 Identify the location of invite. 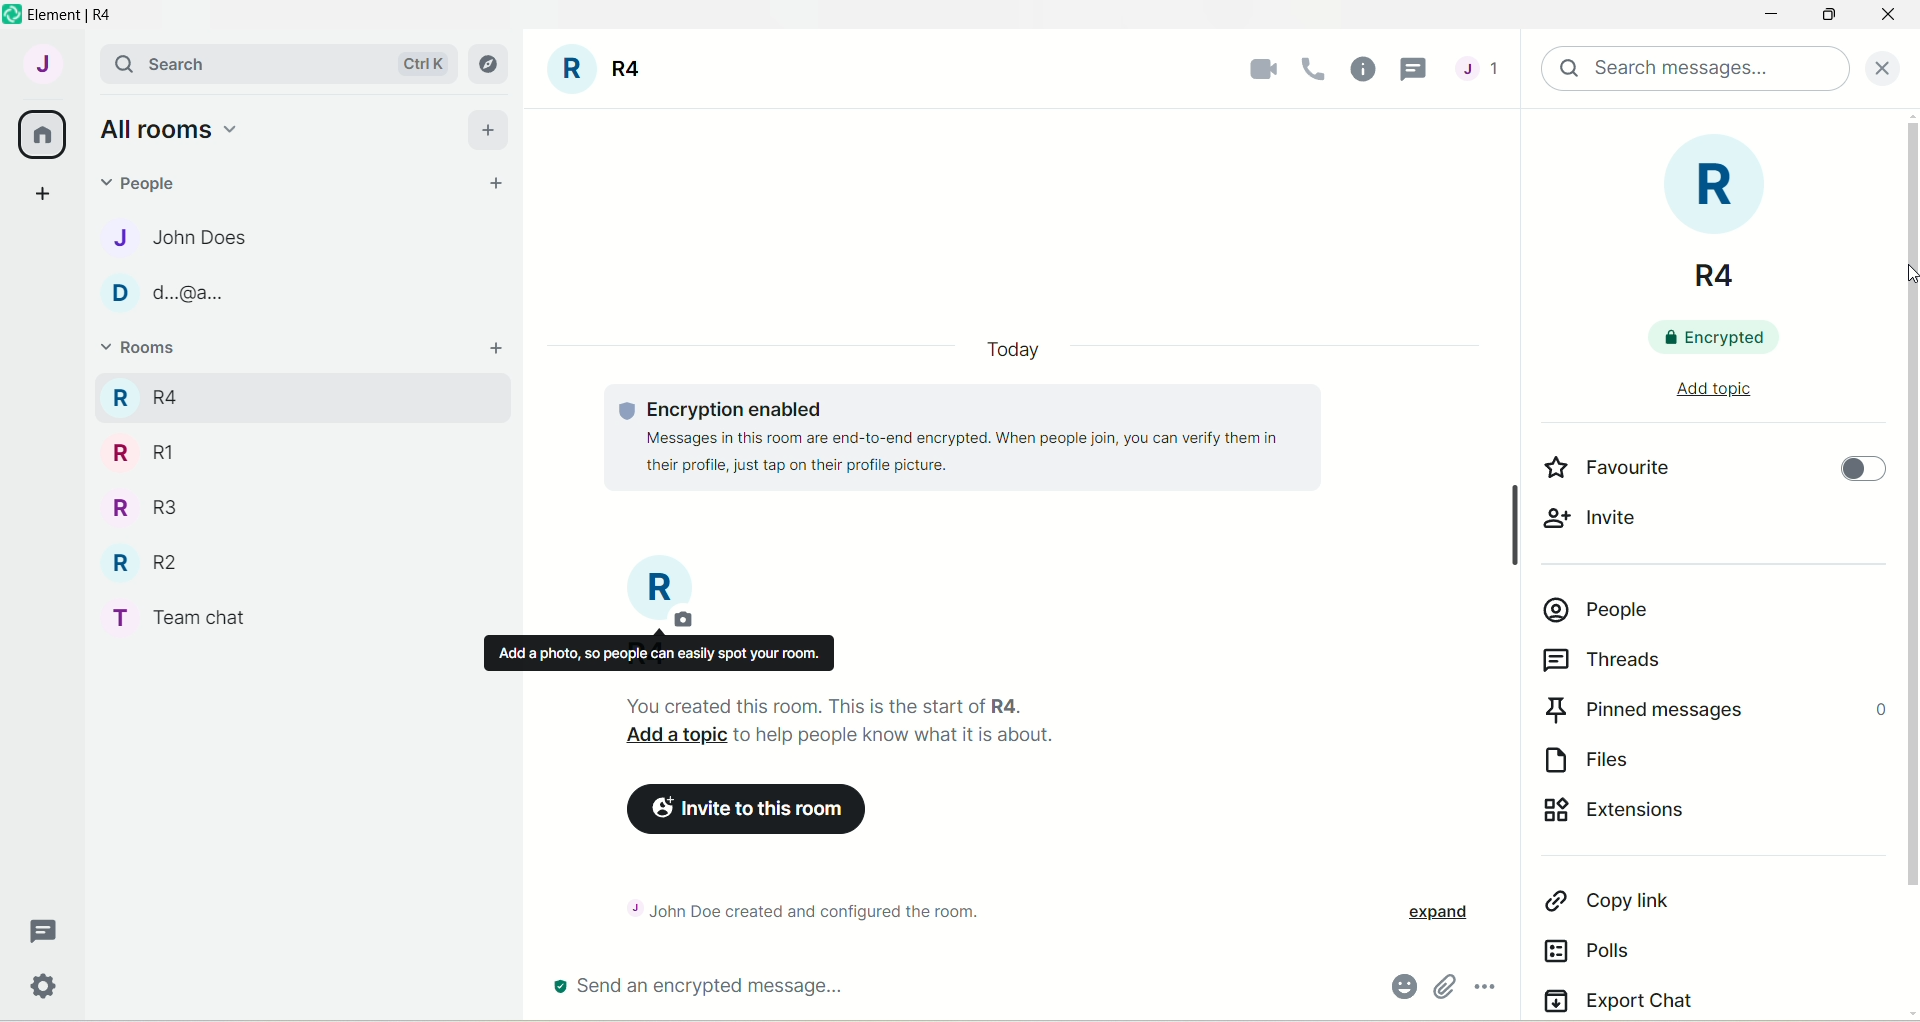
(1599, 519).